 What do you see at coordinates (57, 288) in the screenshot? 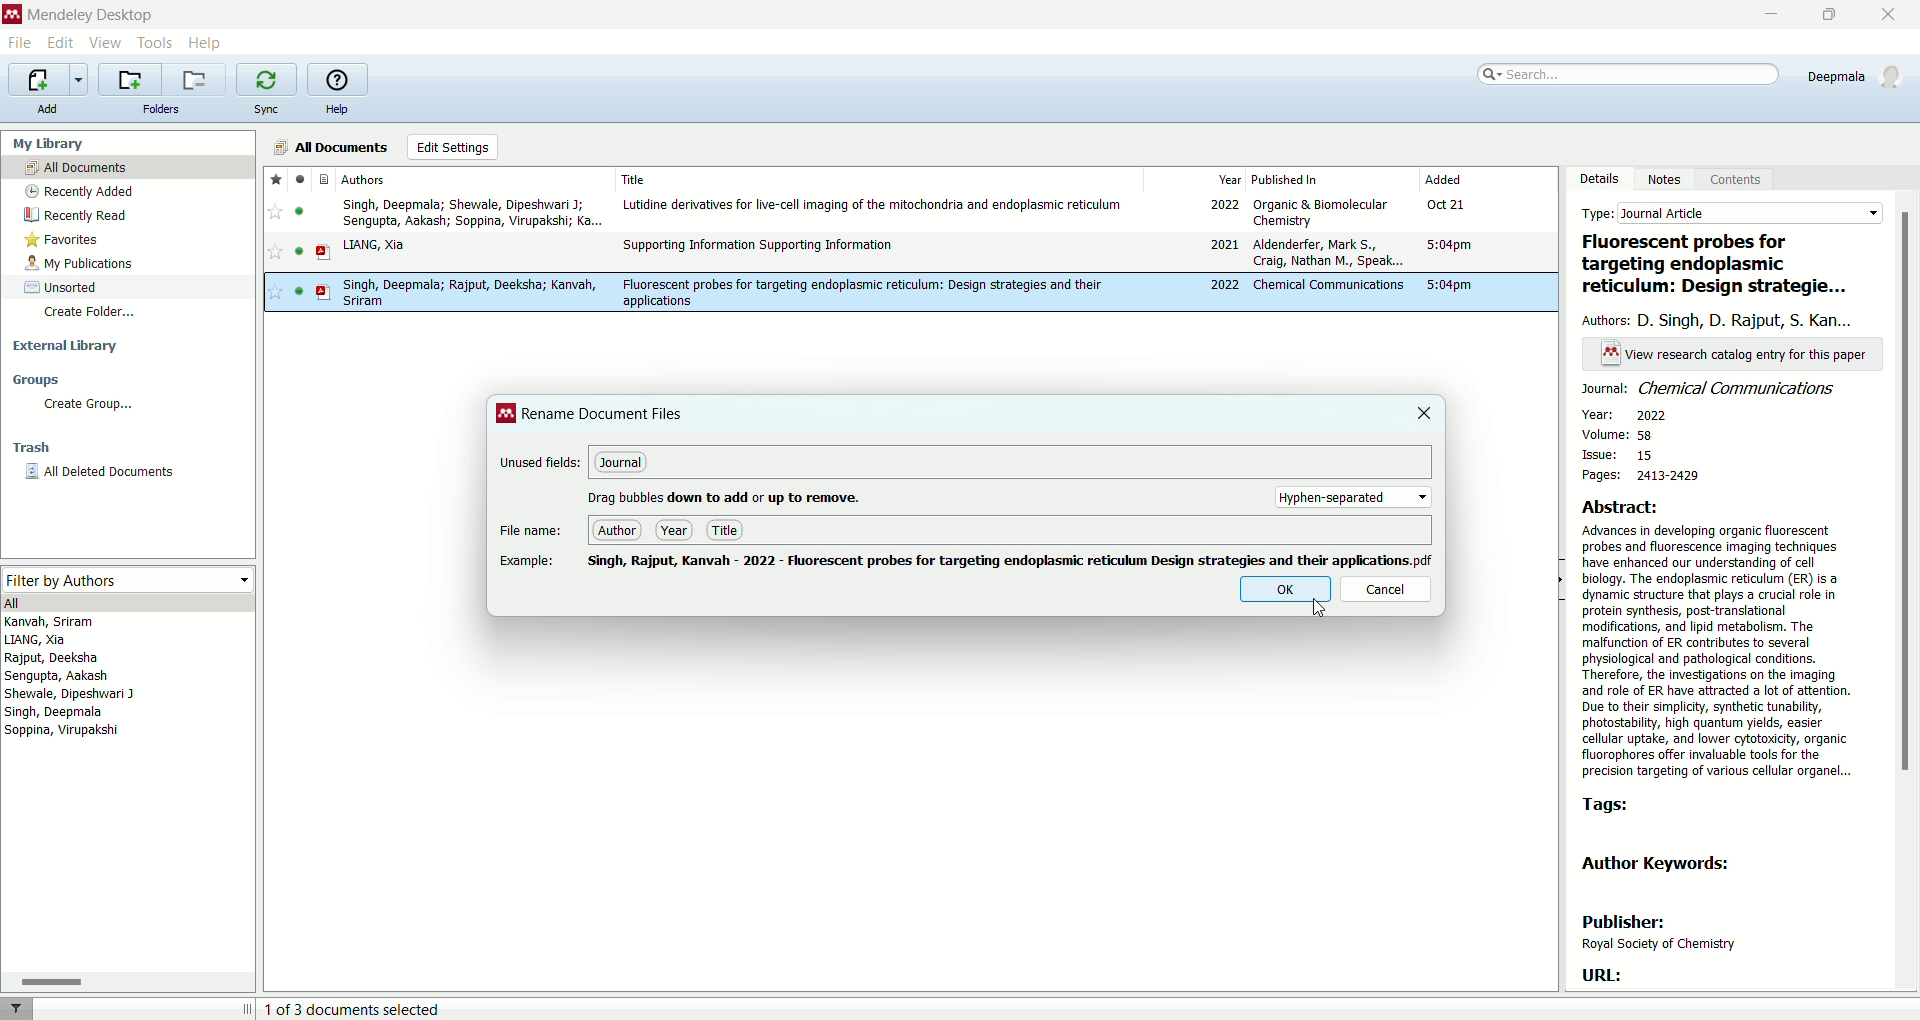
I see `unsorted` at bounding box center [57, 288].